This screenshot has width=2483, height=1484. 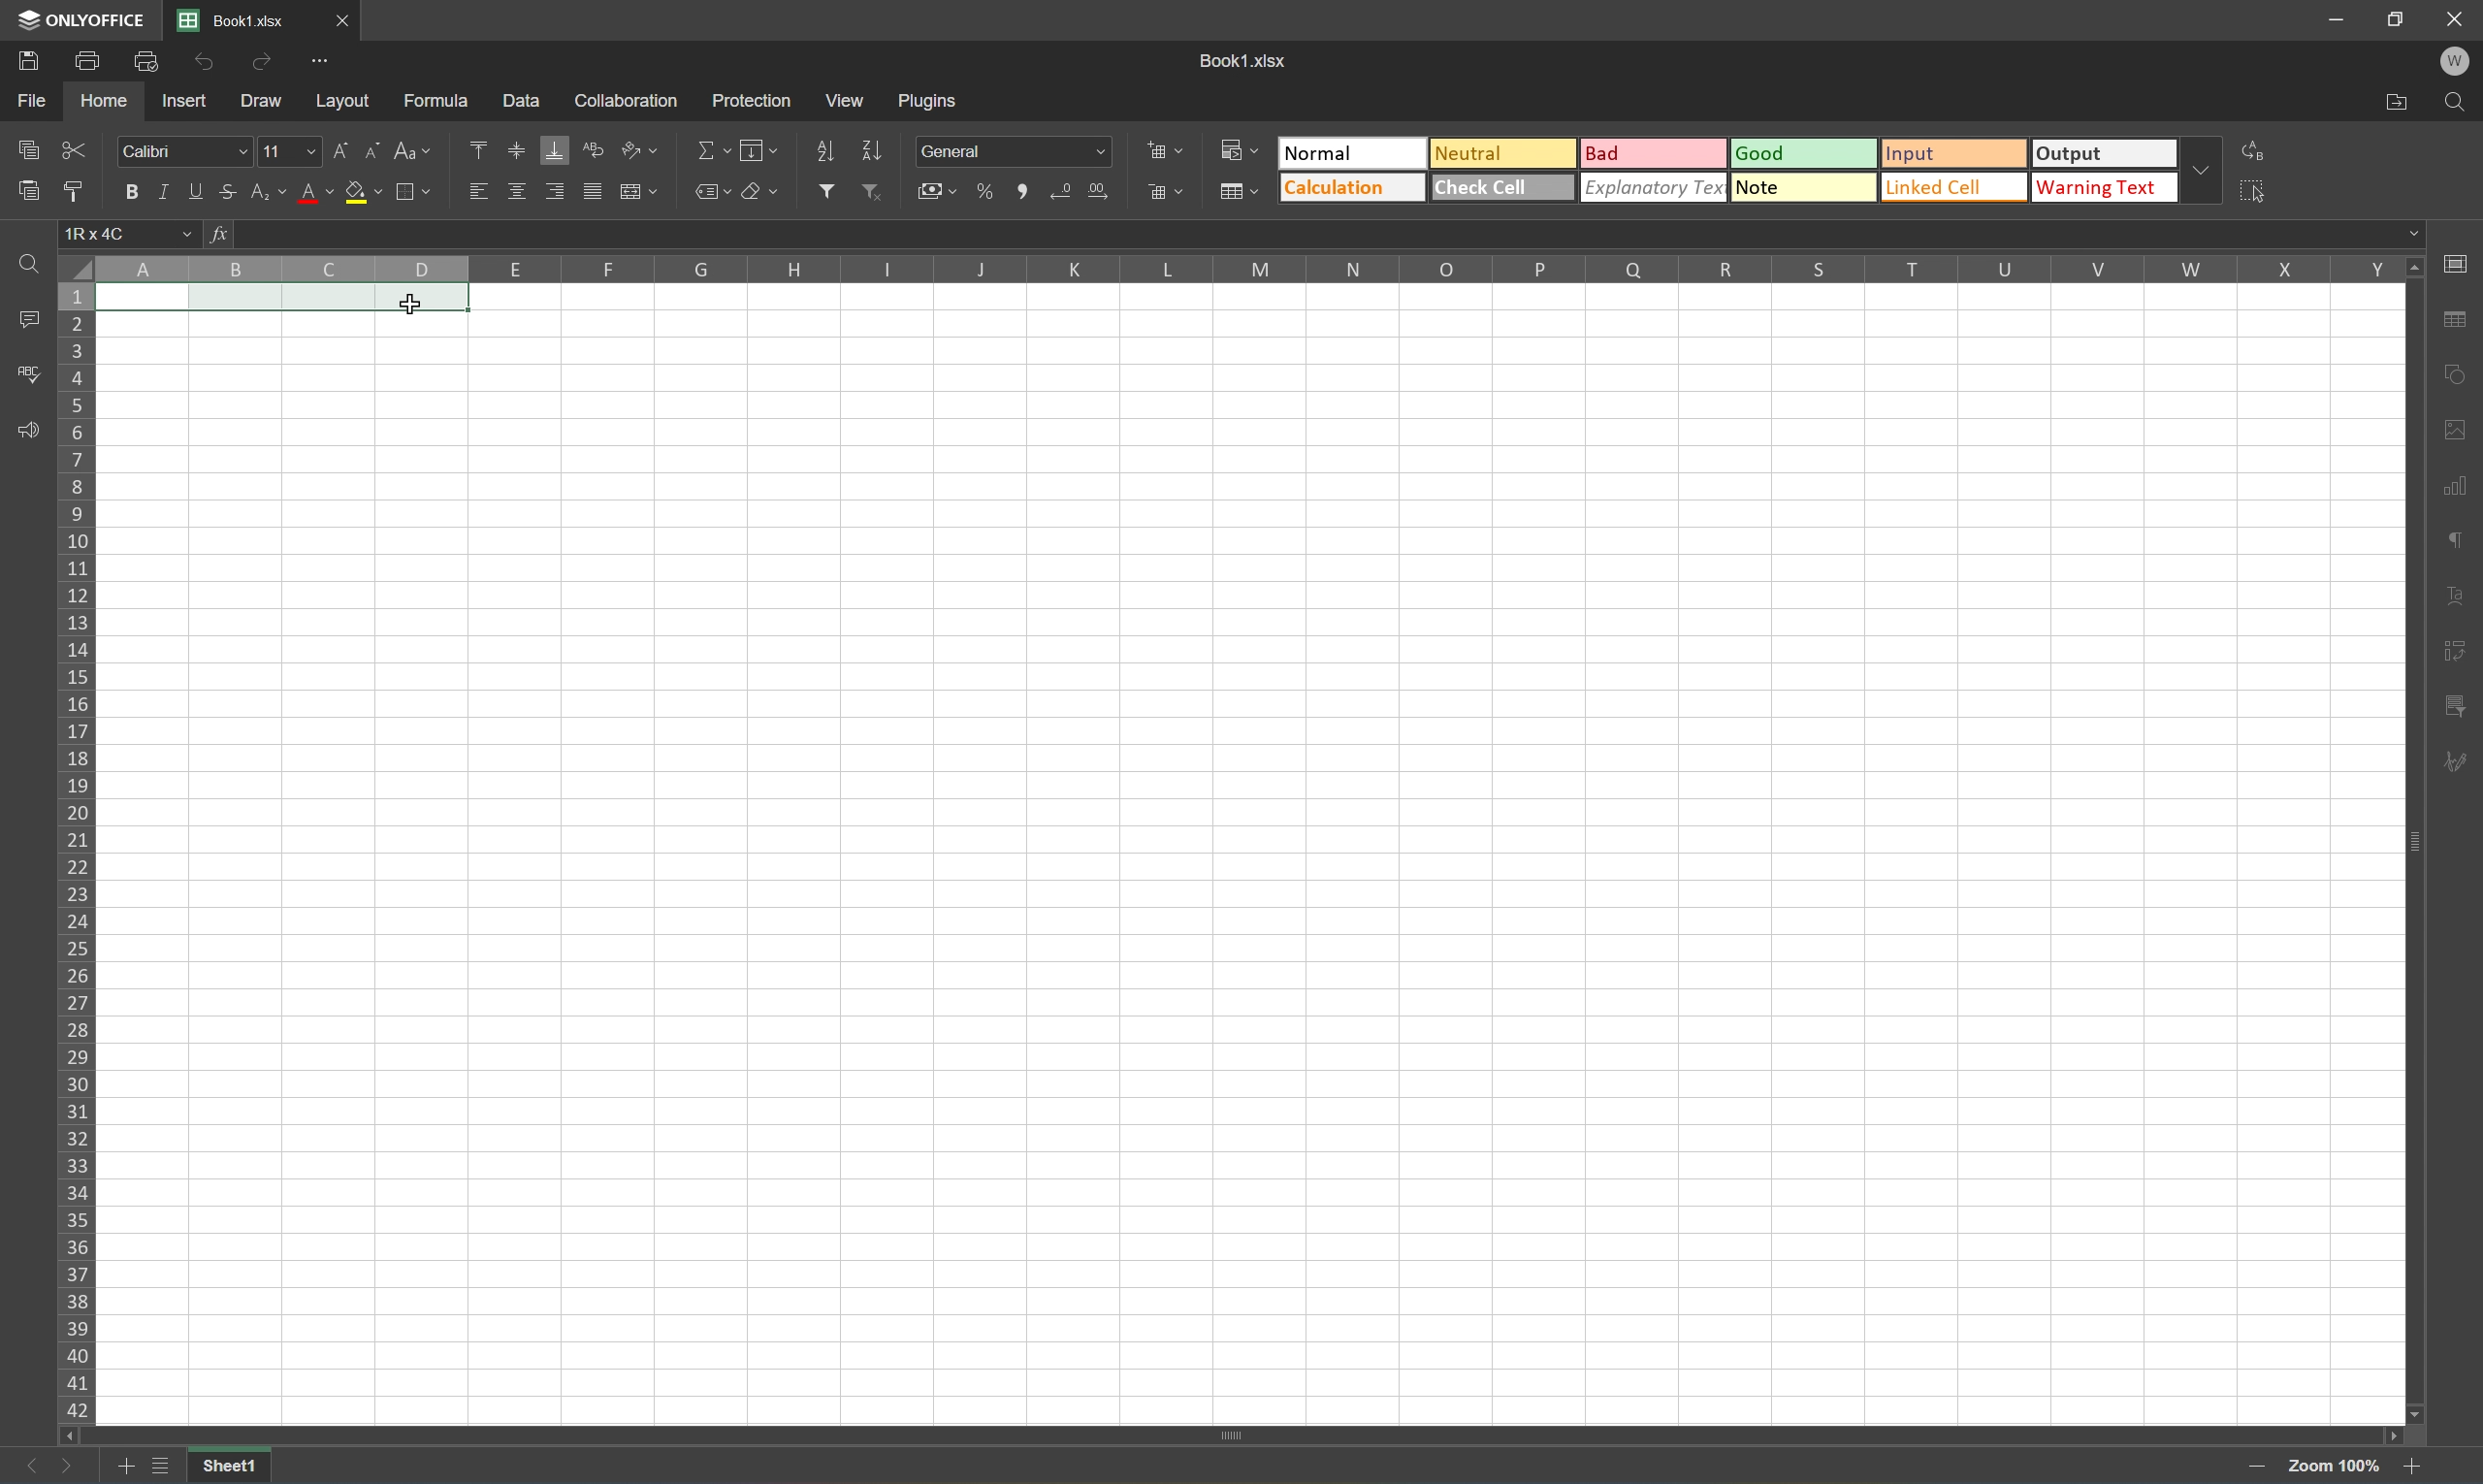 I want to click on Format as table template, so click(x=1236, y=189).